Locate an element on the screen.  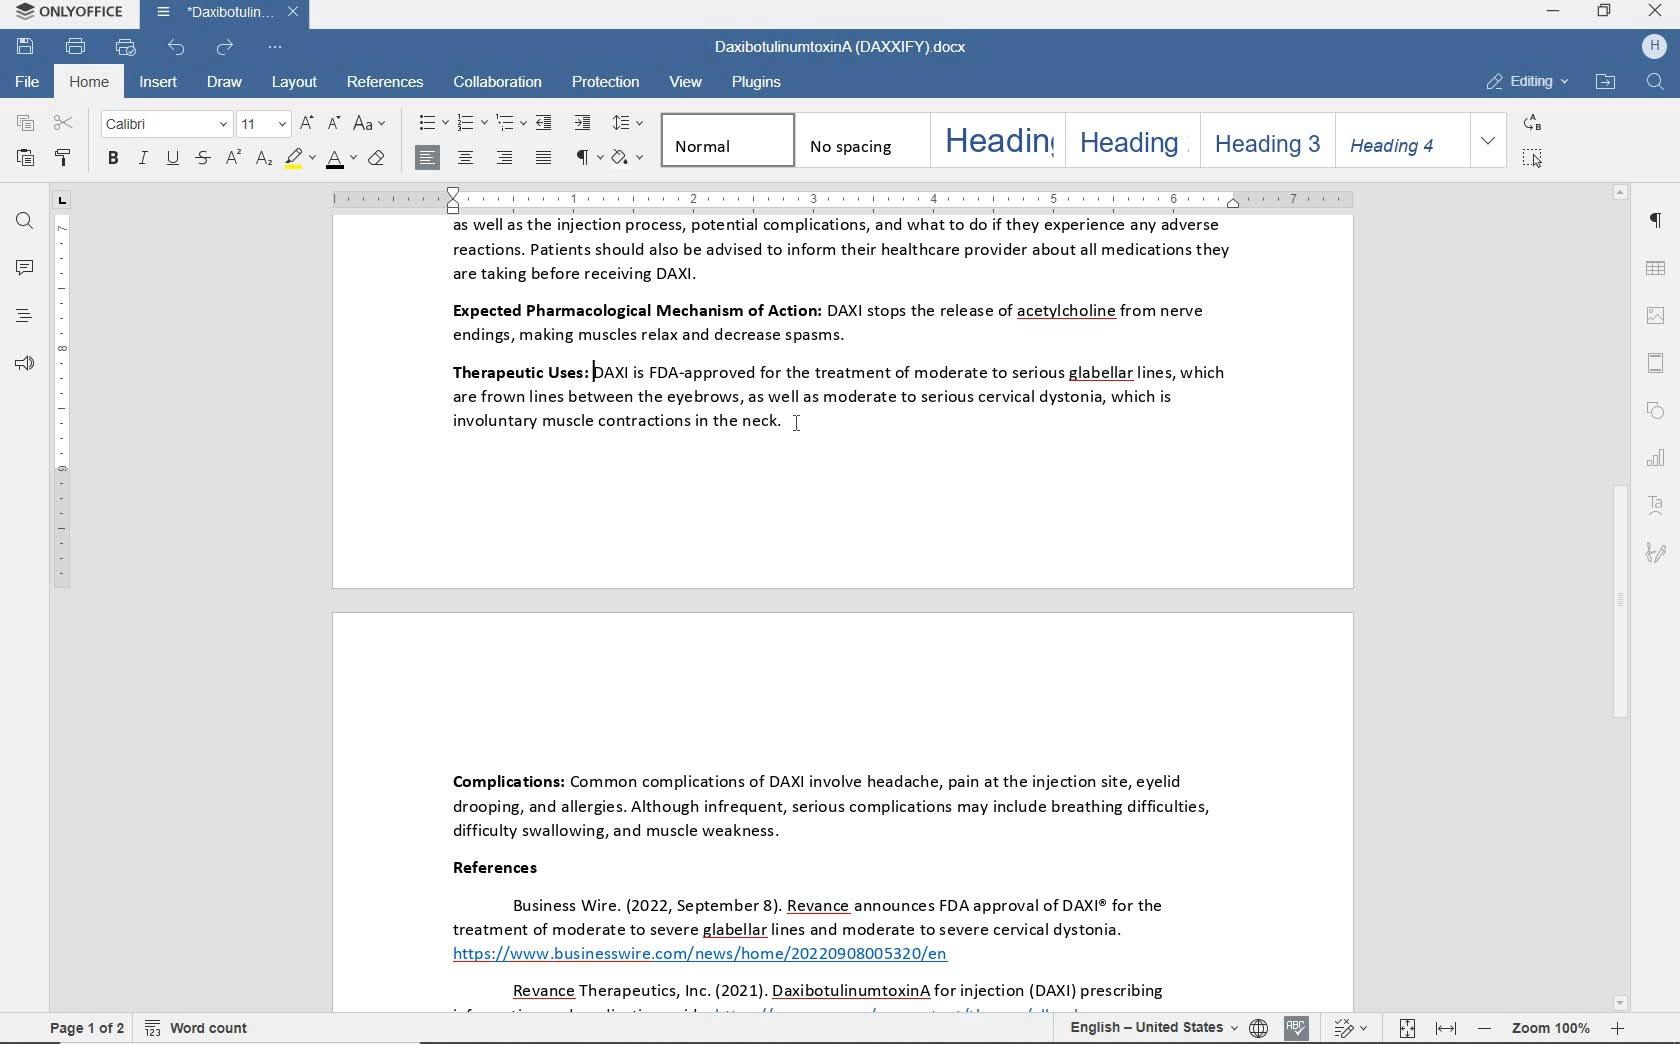
hp is located at coordinates (1650, 48).